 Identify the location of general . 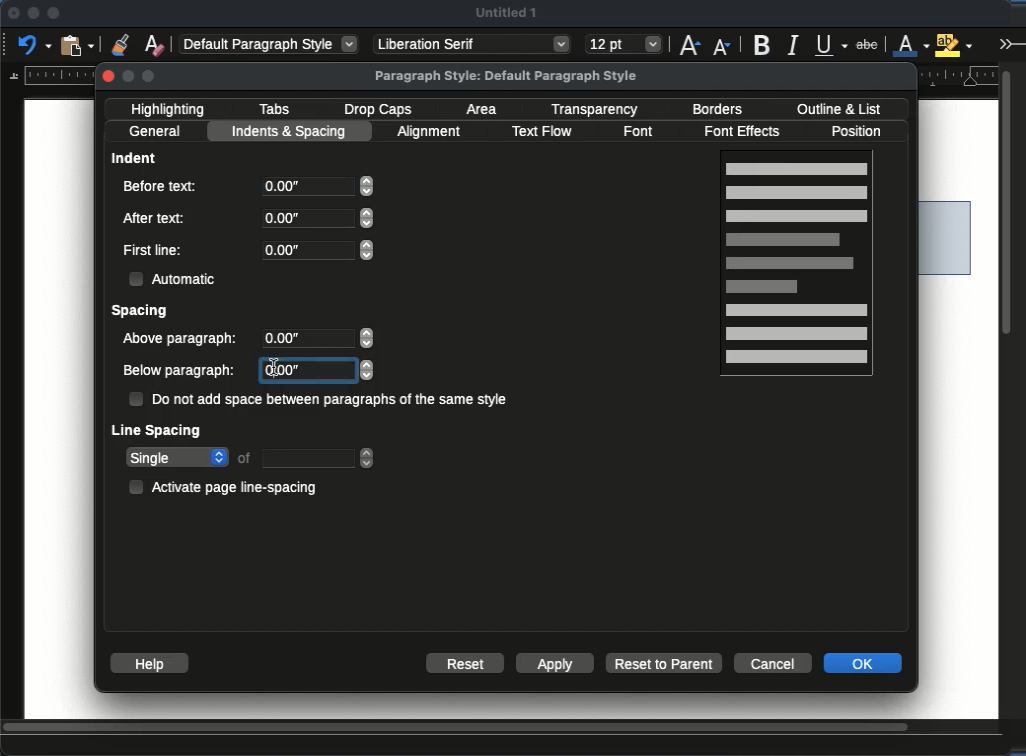
(156, 132).